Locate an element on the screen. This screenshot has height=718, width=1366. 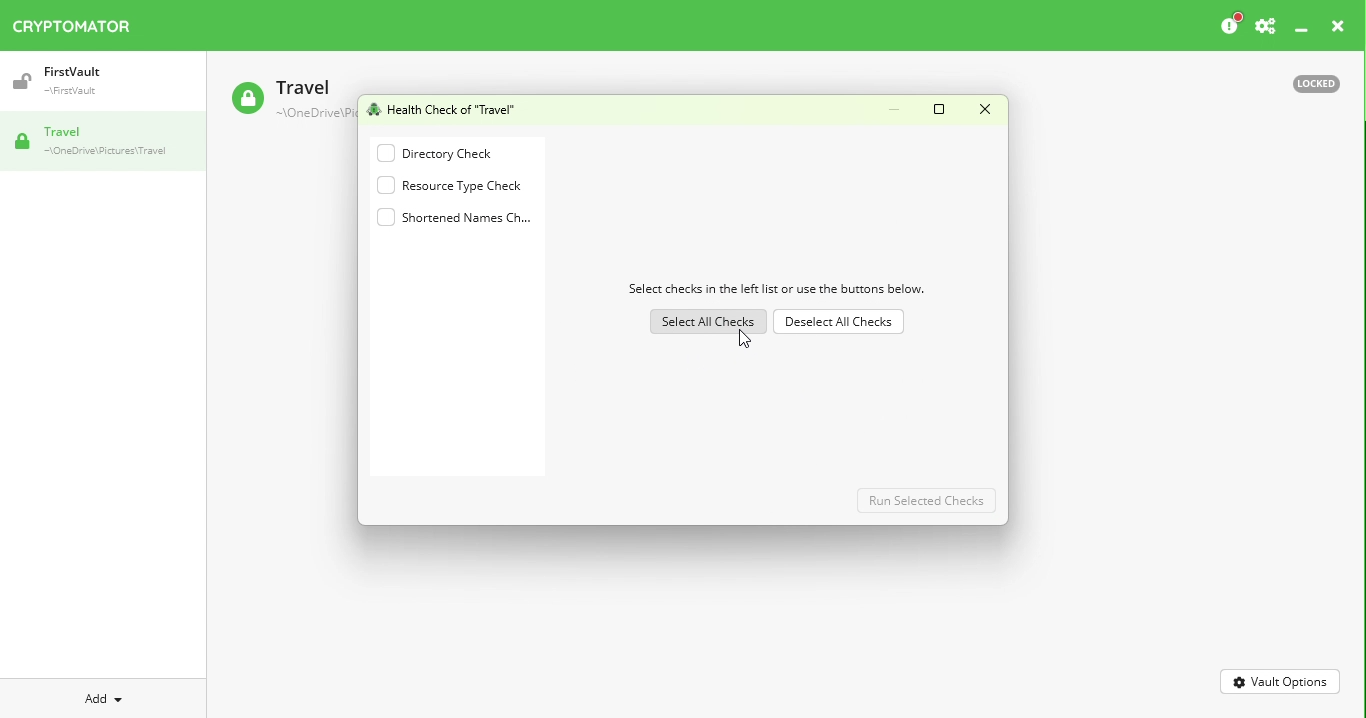
Health check of Vault is located at coordinates (442, 108).